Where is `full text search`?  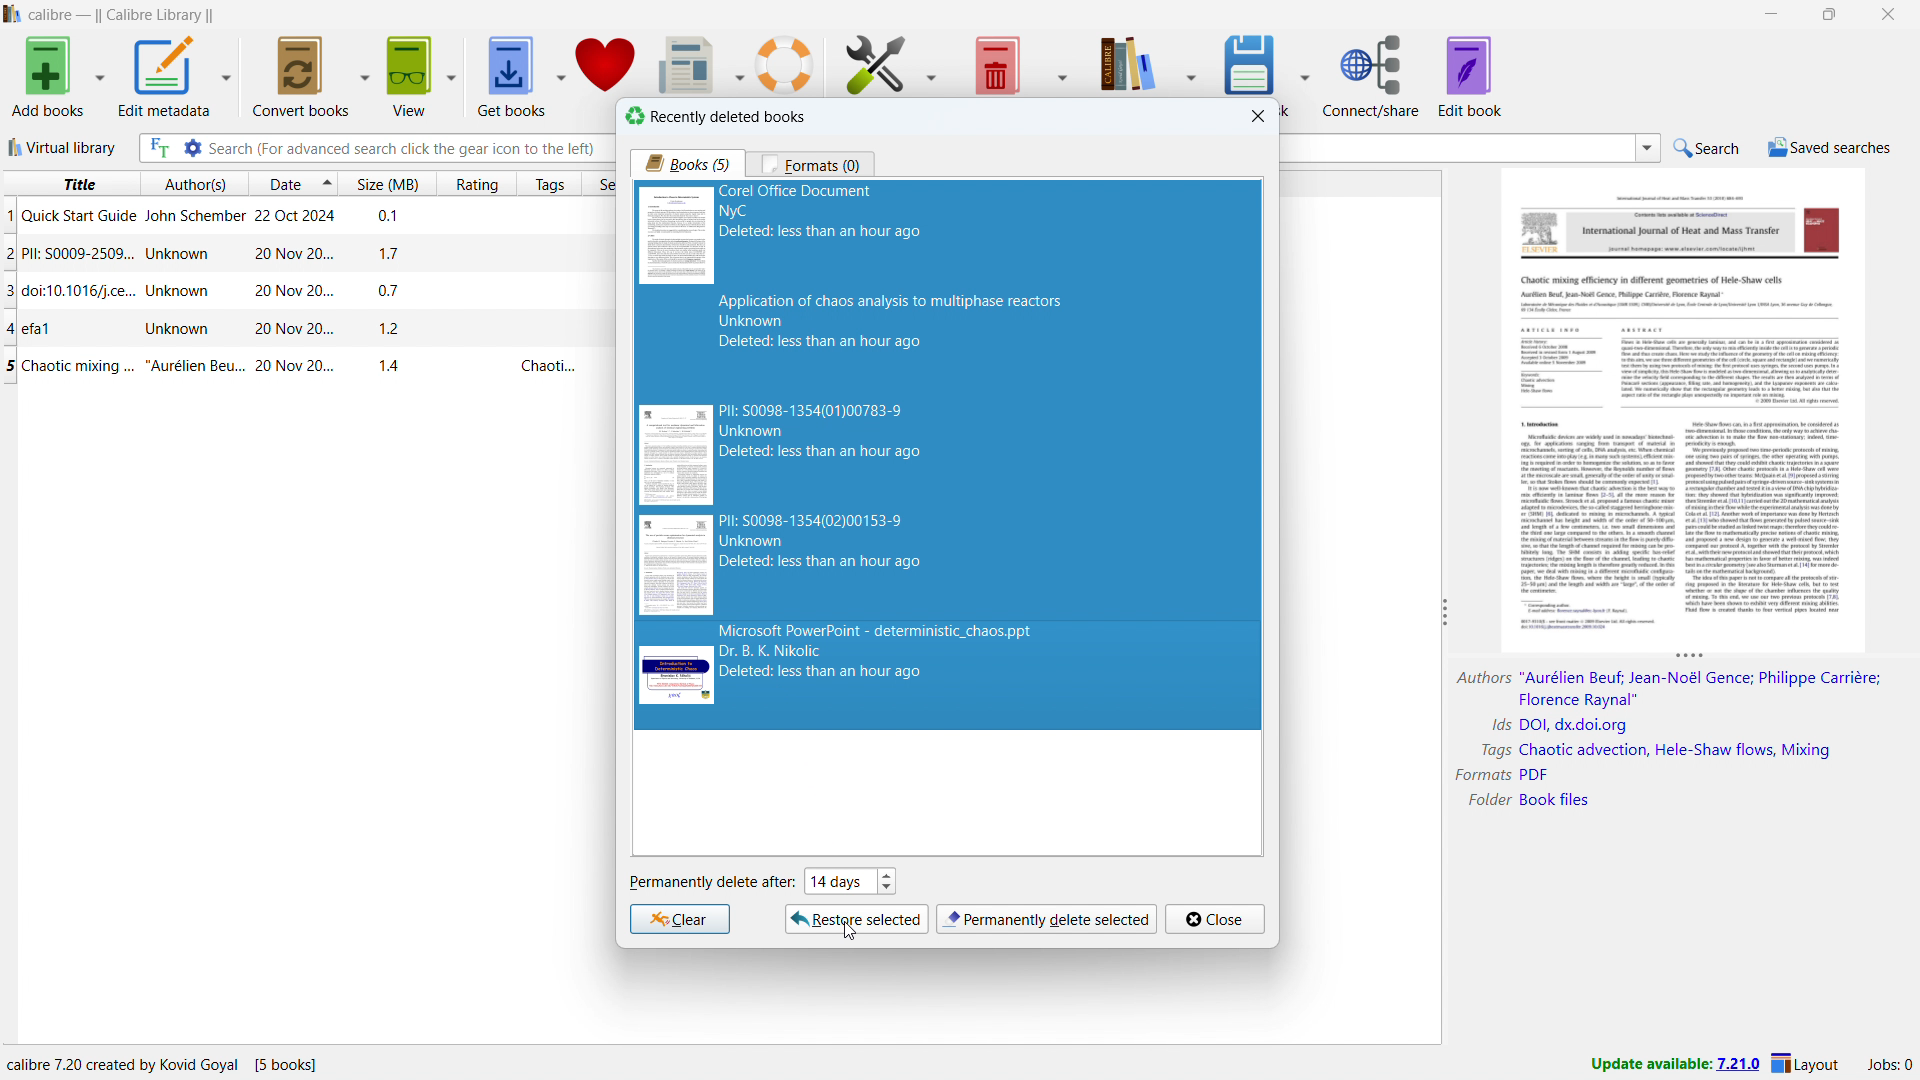 full text search is located at coordinates (158, 147).